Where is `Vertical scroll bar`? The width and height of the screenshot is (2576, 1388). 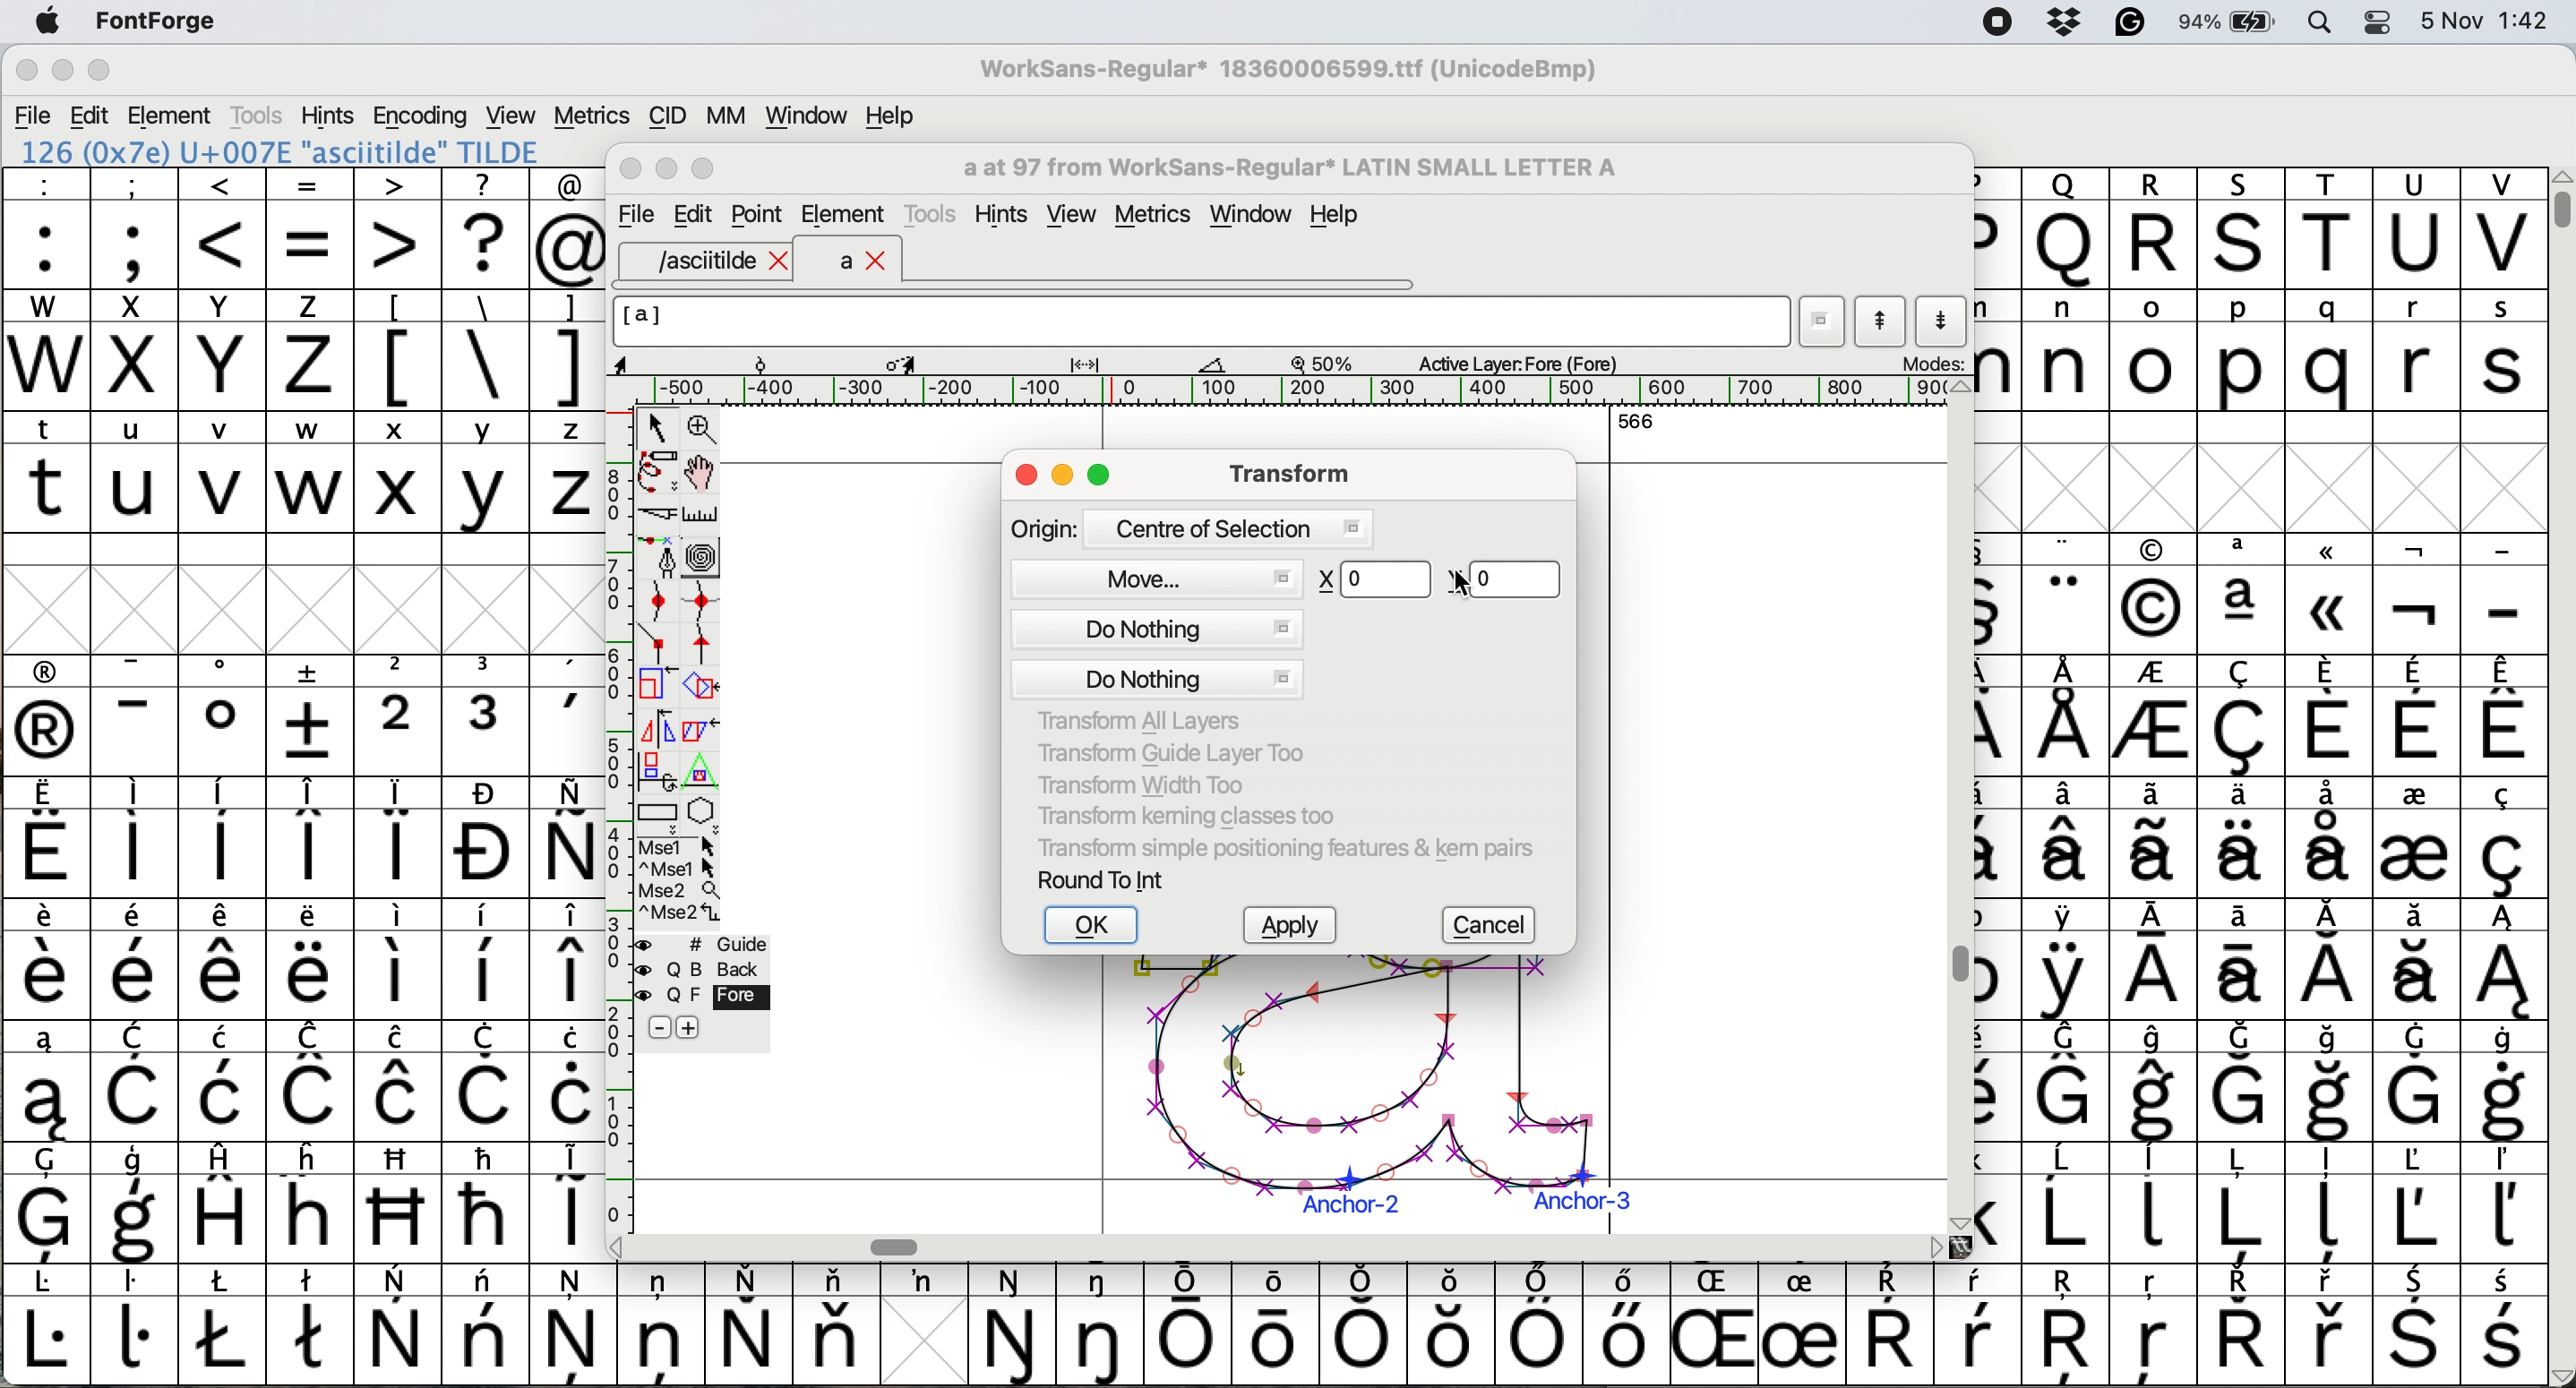
Vertical scroll bar is located at coordinates (1954, 967).